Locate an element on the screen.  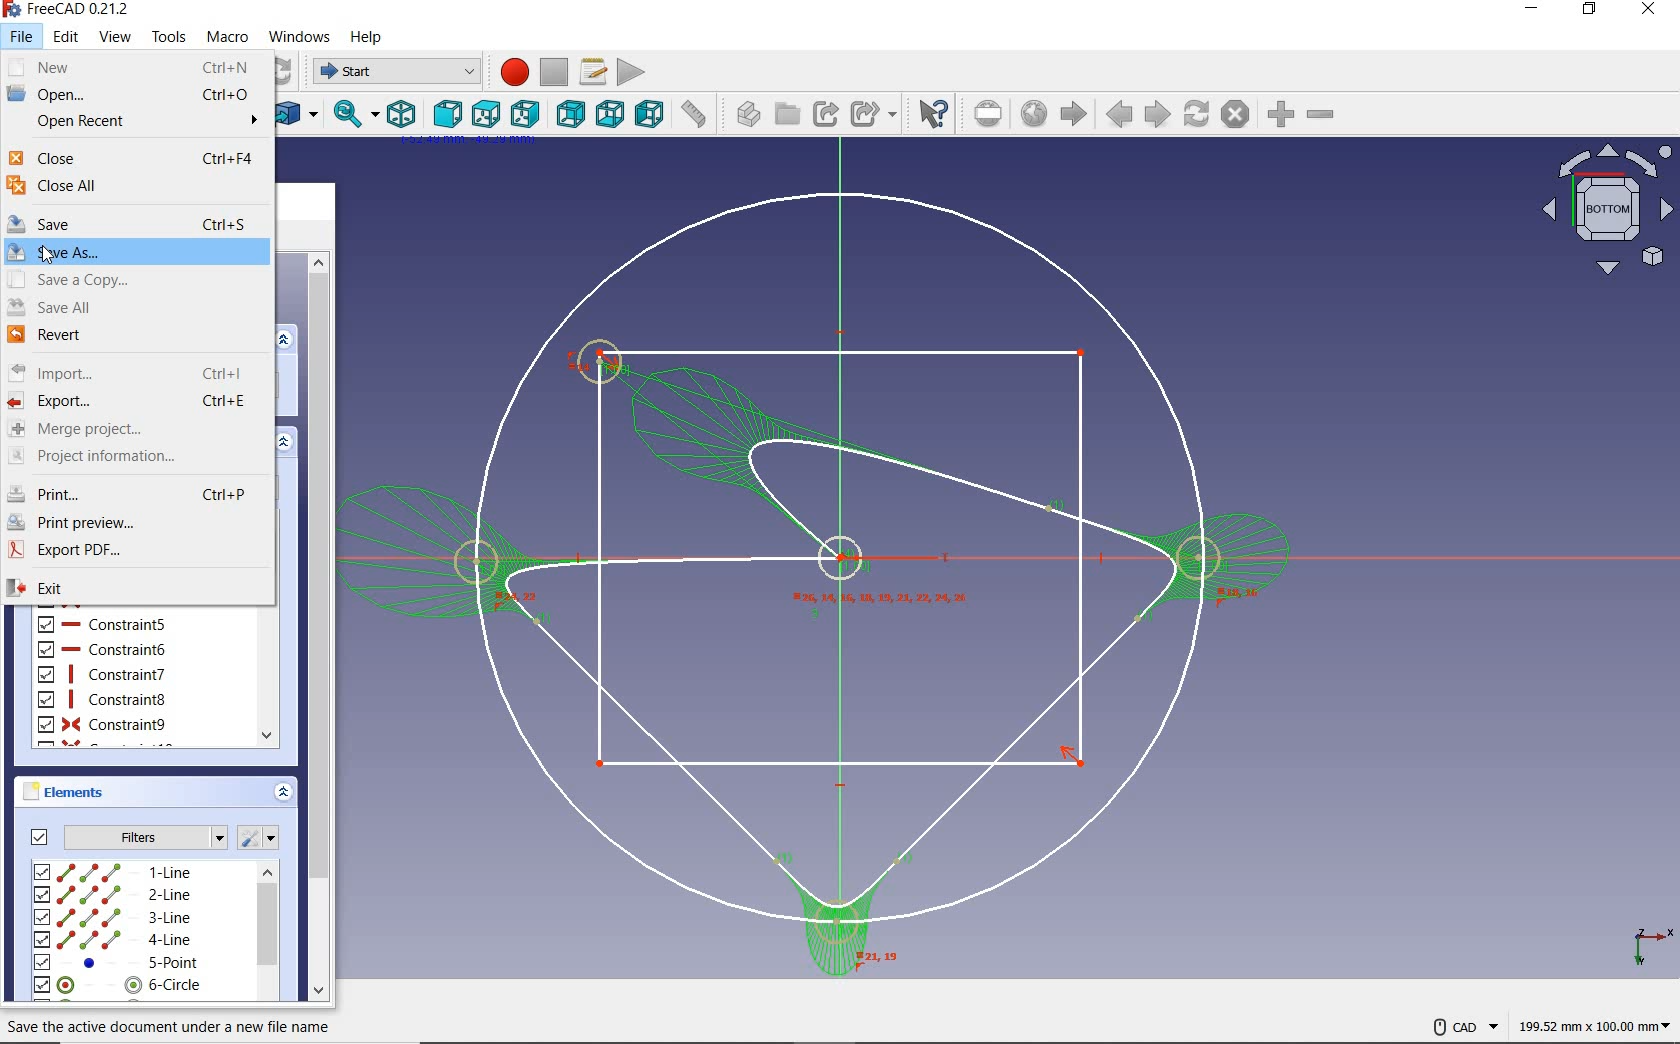
constraint5 is located at coordinates (103, 623).